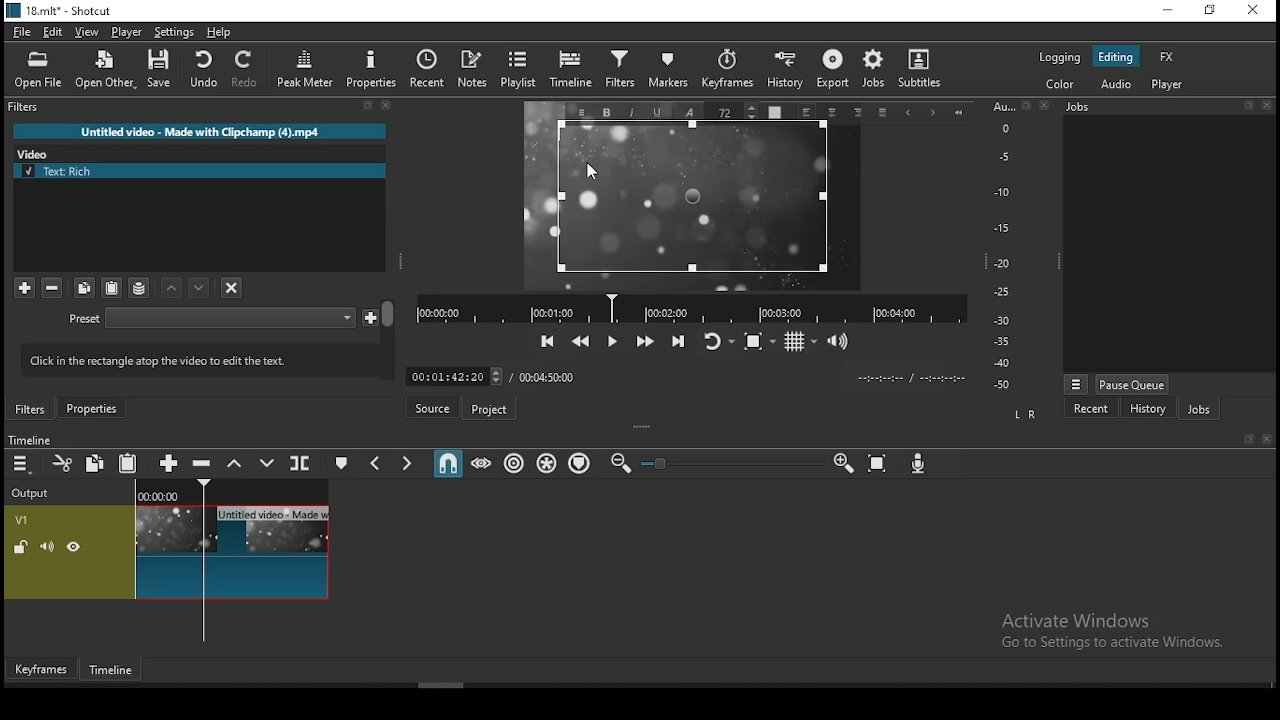 This screenshot has height=720, width=1280. Describe the element at coordinates (732, 464) in the screenshot. I see `Zoom Slider` at that location.